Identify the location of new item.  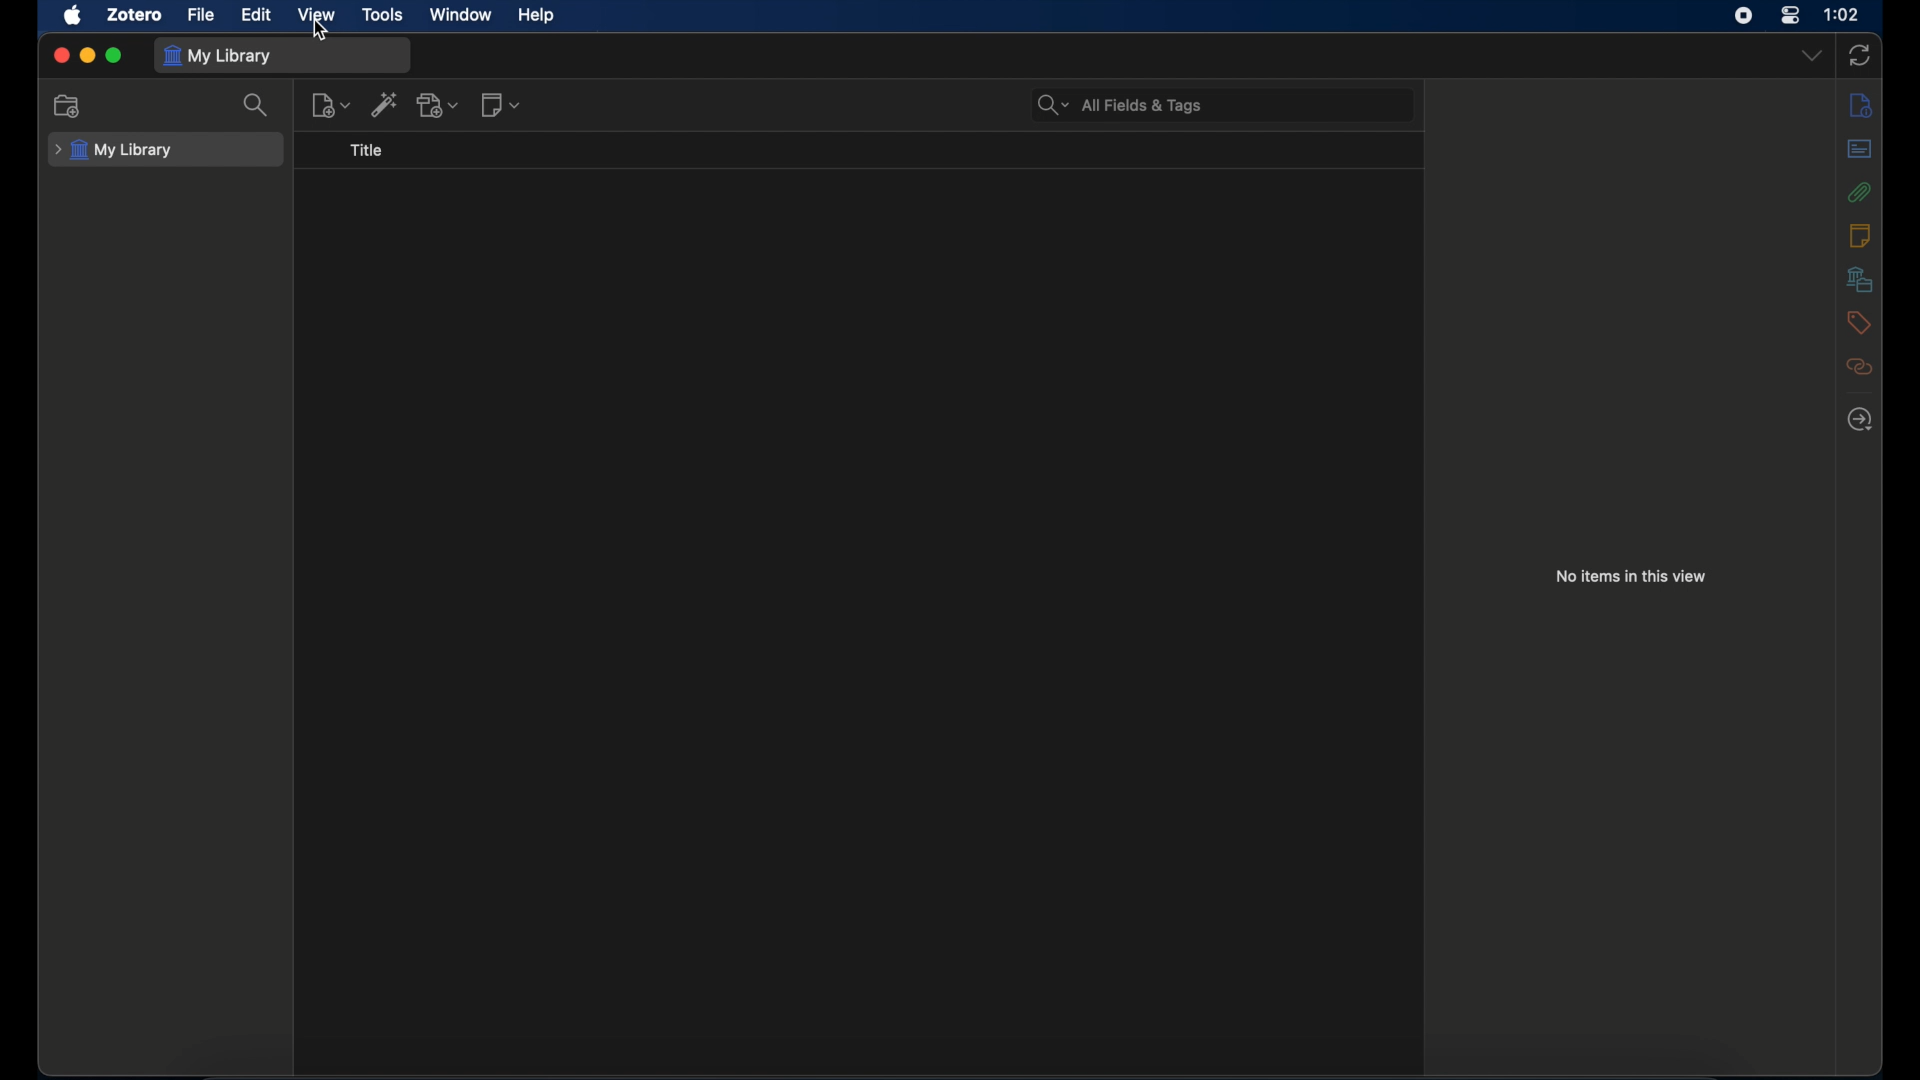
(331, 105).